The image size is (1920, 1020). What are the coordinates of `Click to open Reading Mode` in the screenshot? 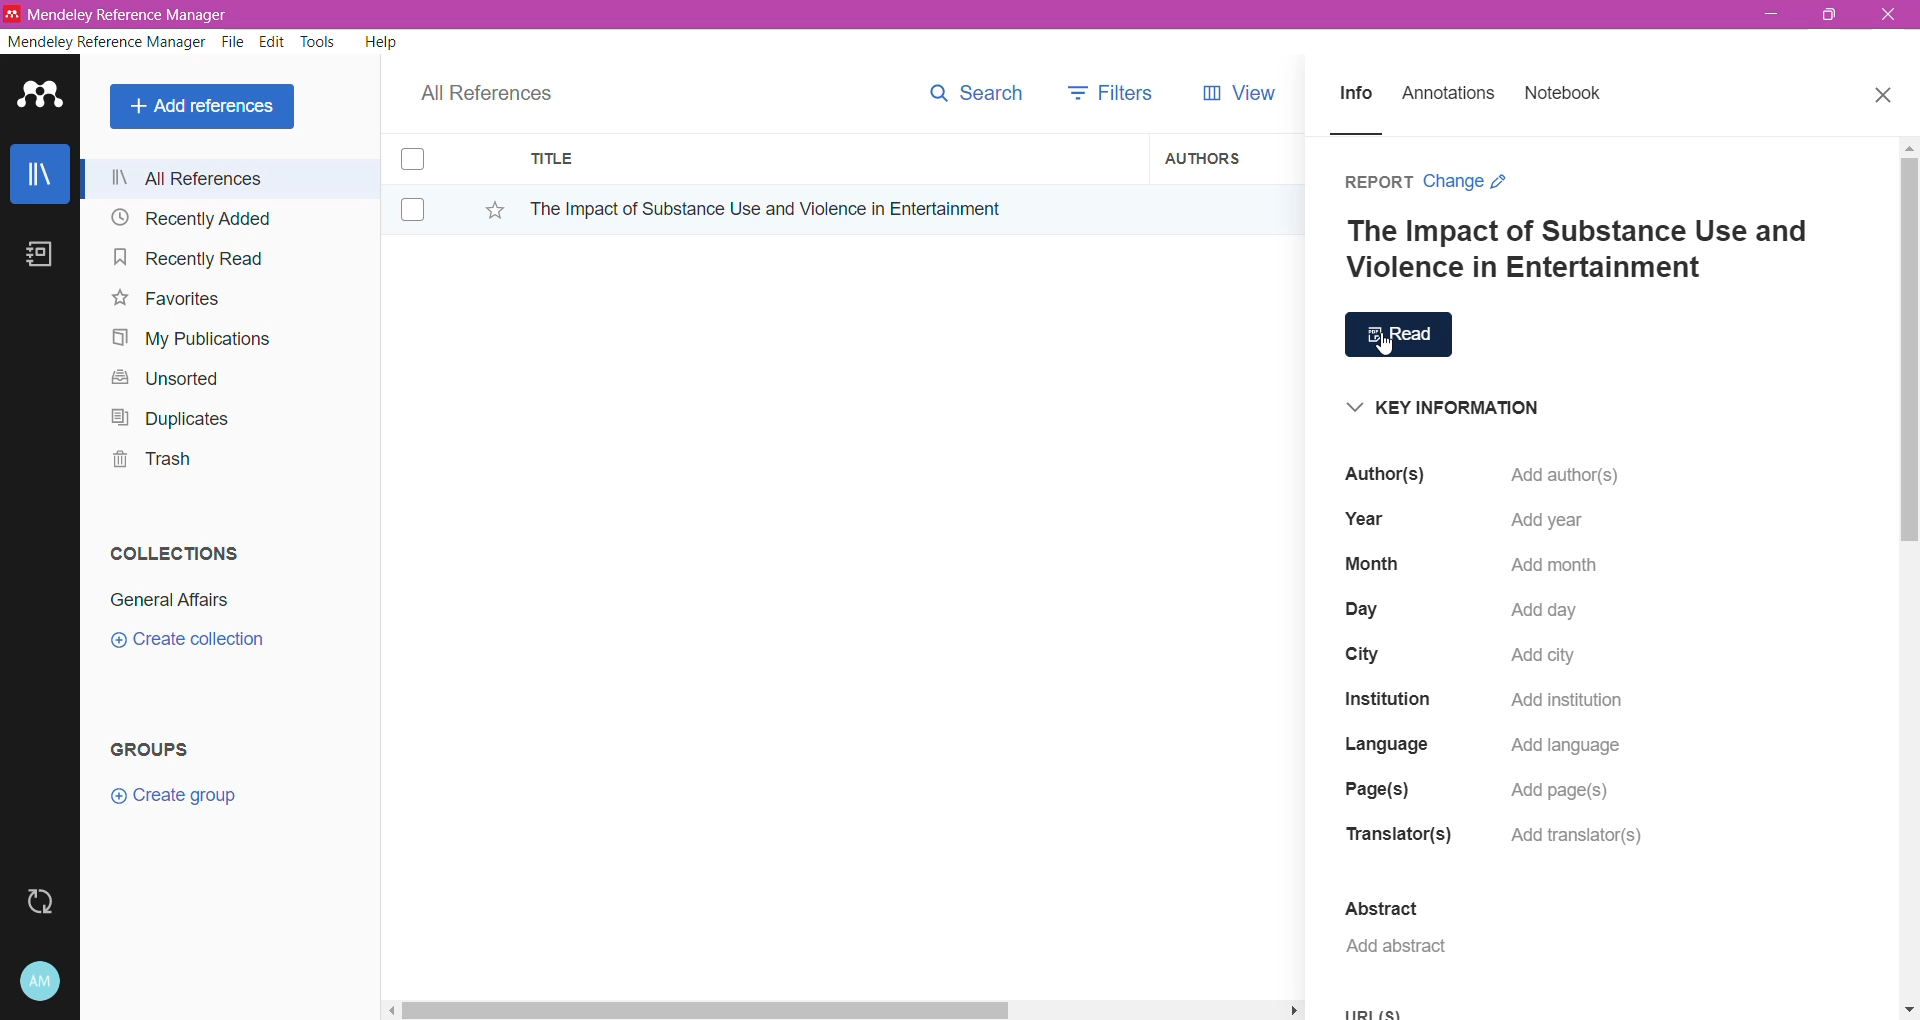 It's located at (1400, 334).